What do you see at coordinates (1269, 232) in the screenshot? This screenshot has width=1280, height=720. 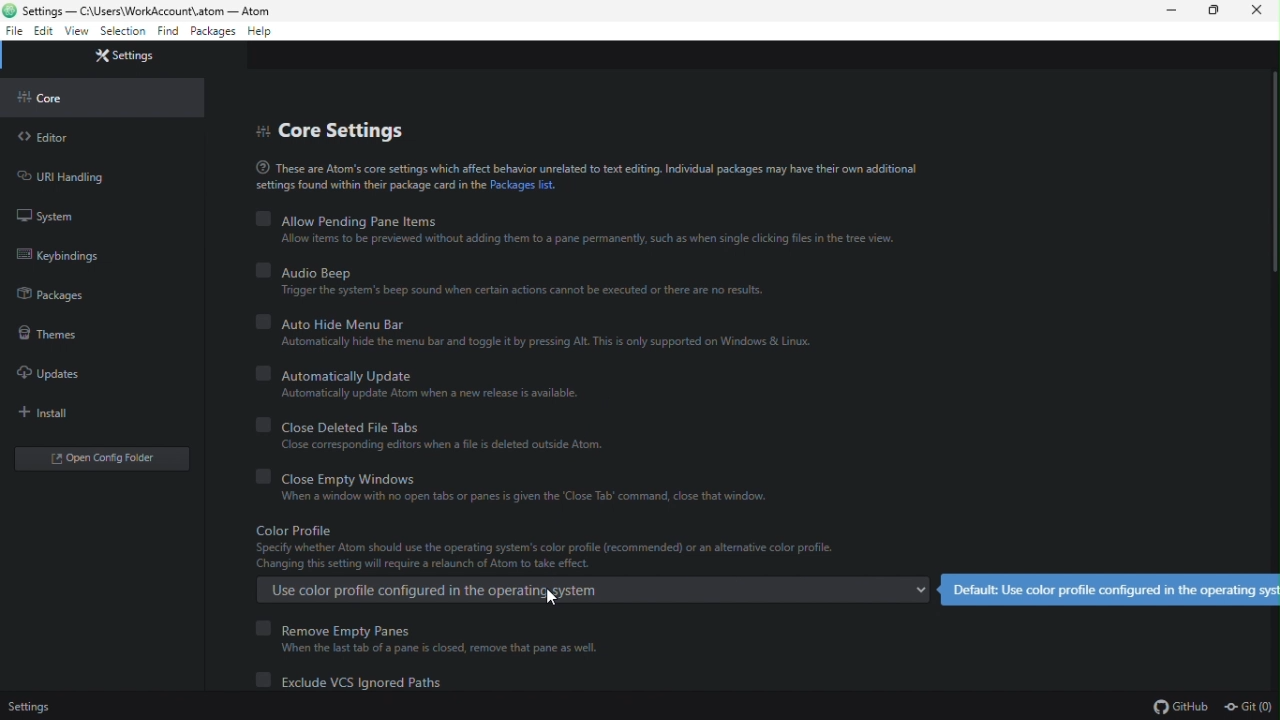 I see `slider` at bounding box center [1269, 232].